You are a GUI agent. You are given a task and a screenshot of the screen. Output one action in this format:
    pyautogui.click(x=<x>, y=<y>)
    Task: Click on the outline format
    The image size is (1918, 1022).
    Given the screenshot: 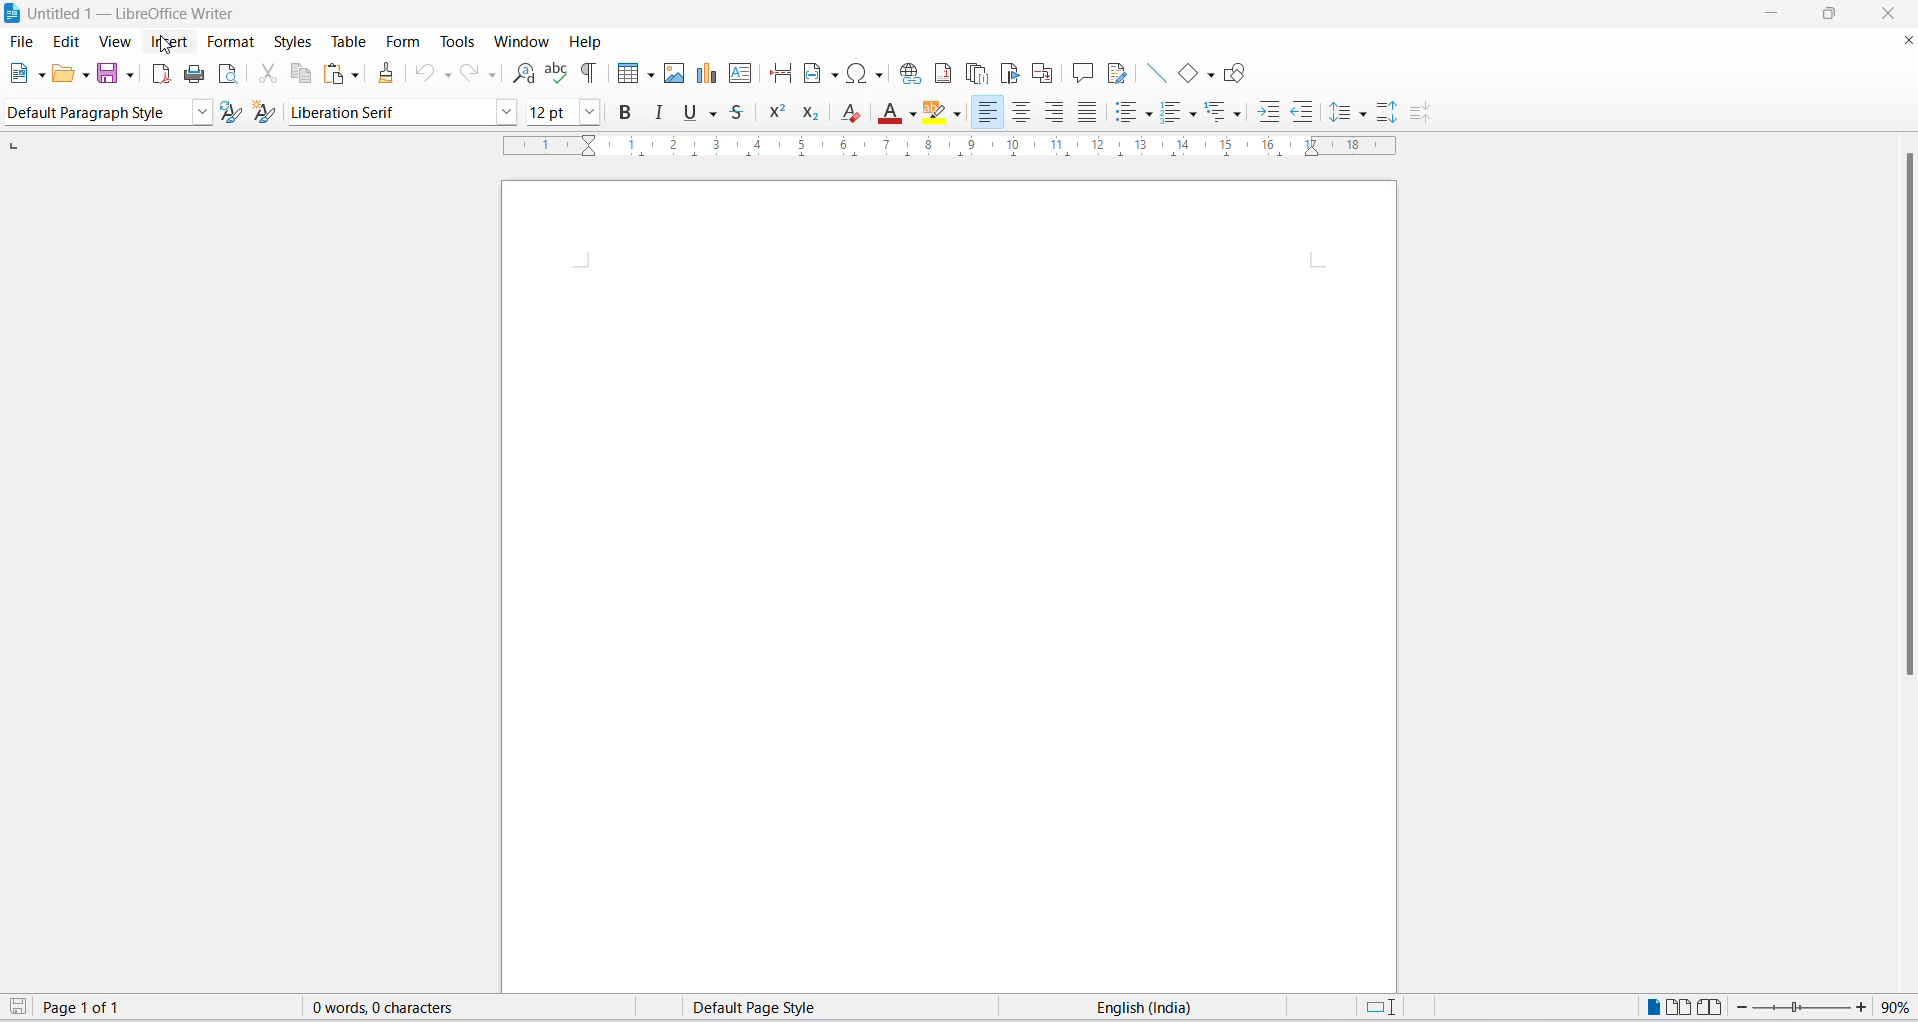 What is the action you would take?
    pyautogui.click(x=1221, y=115)
    